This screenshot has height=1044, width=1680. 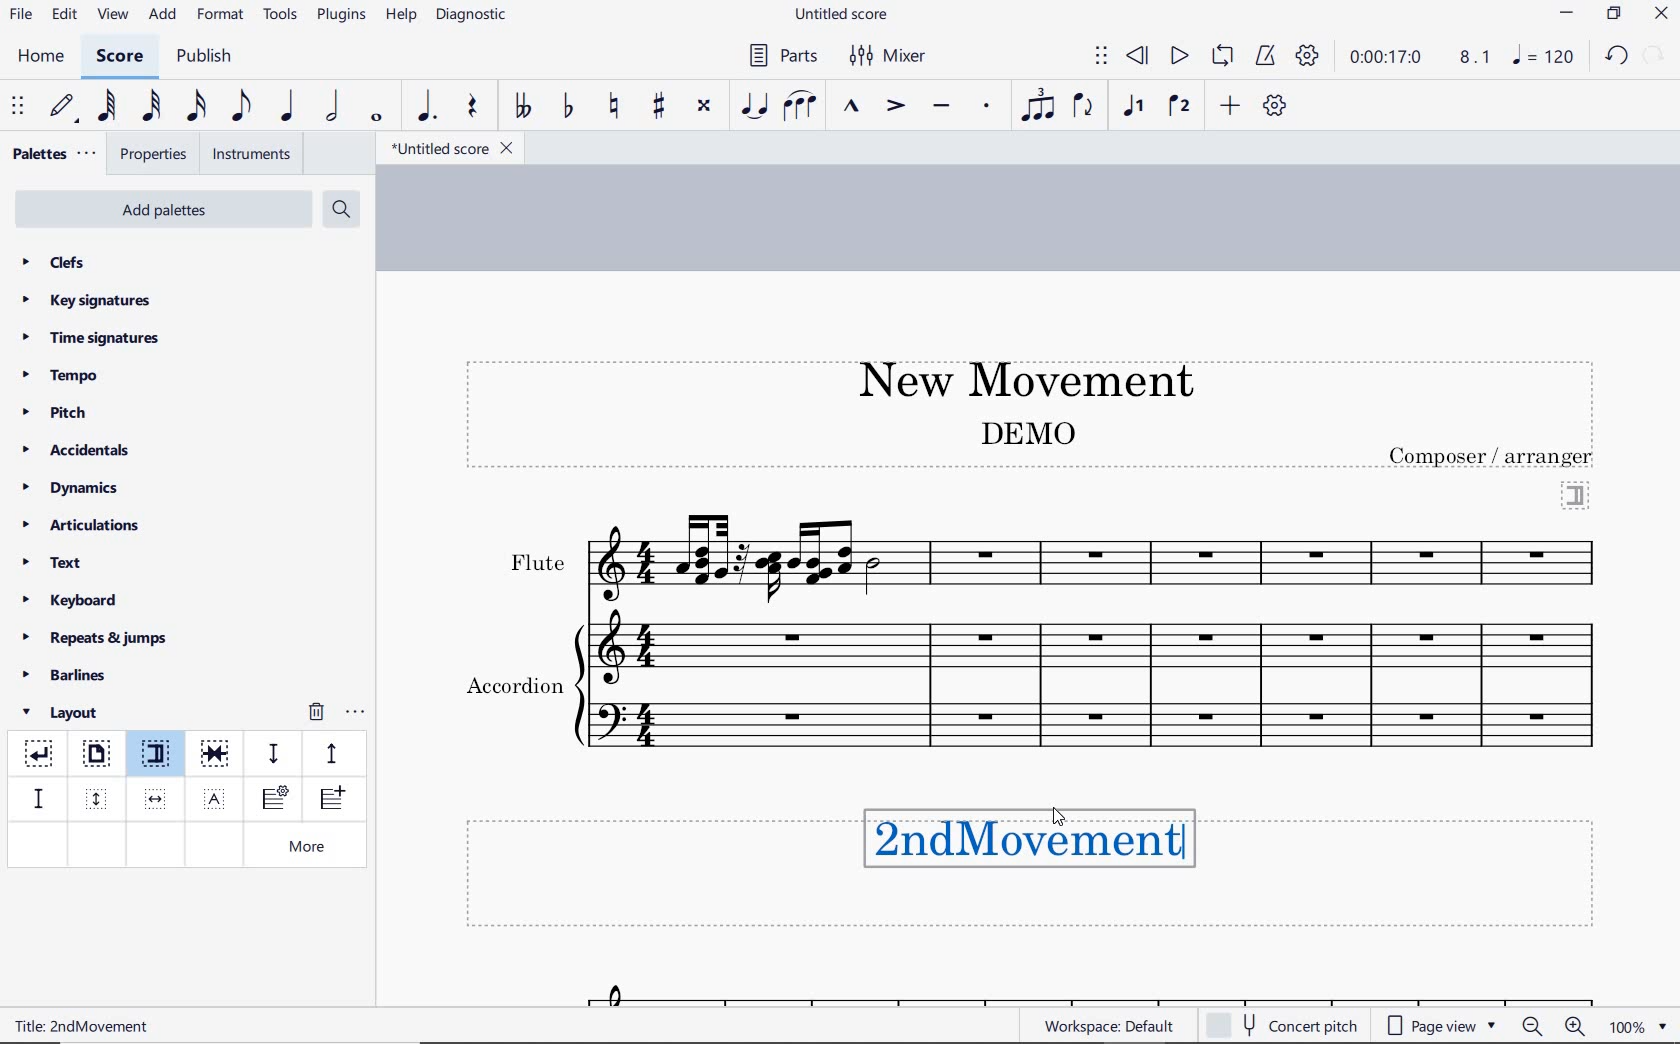 I want to click on playback settings, so click(x=1310, y=55).